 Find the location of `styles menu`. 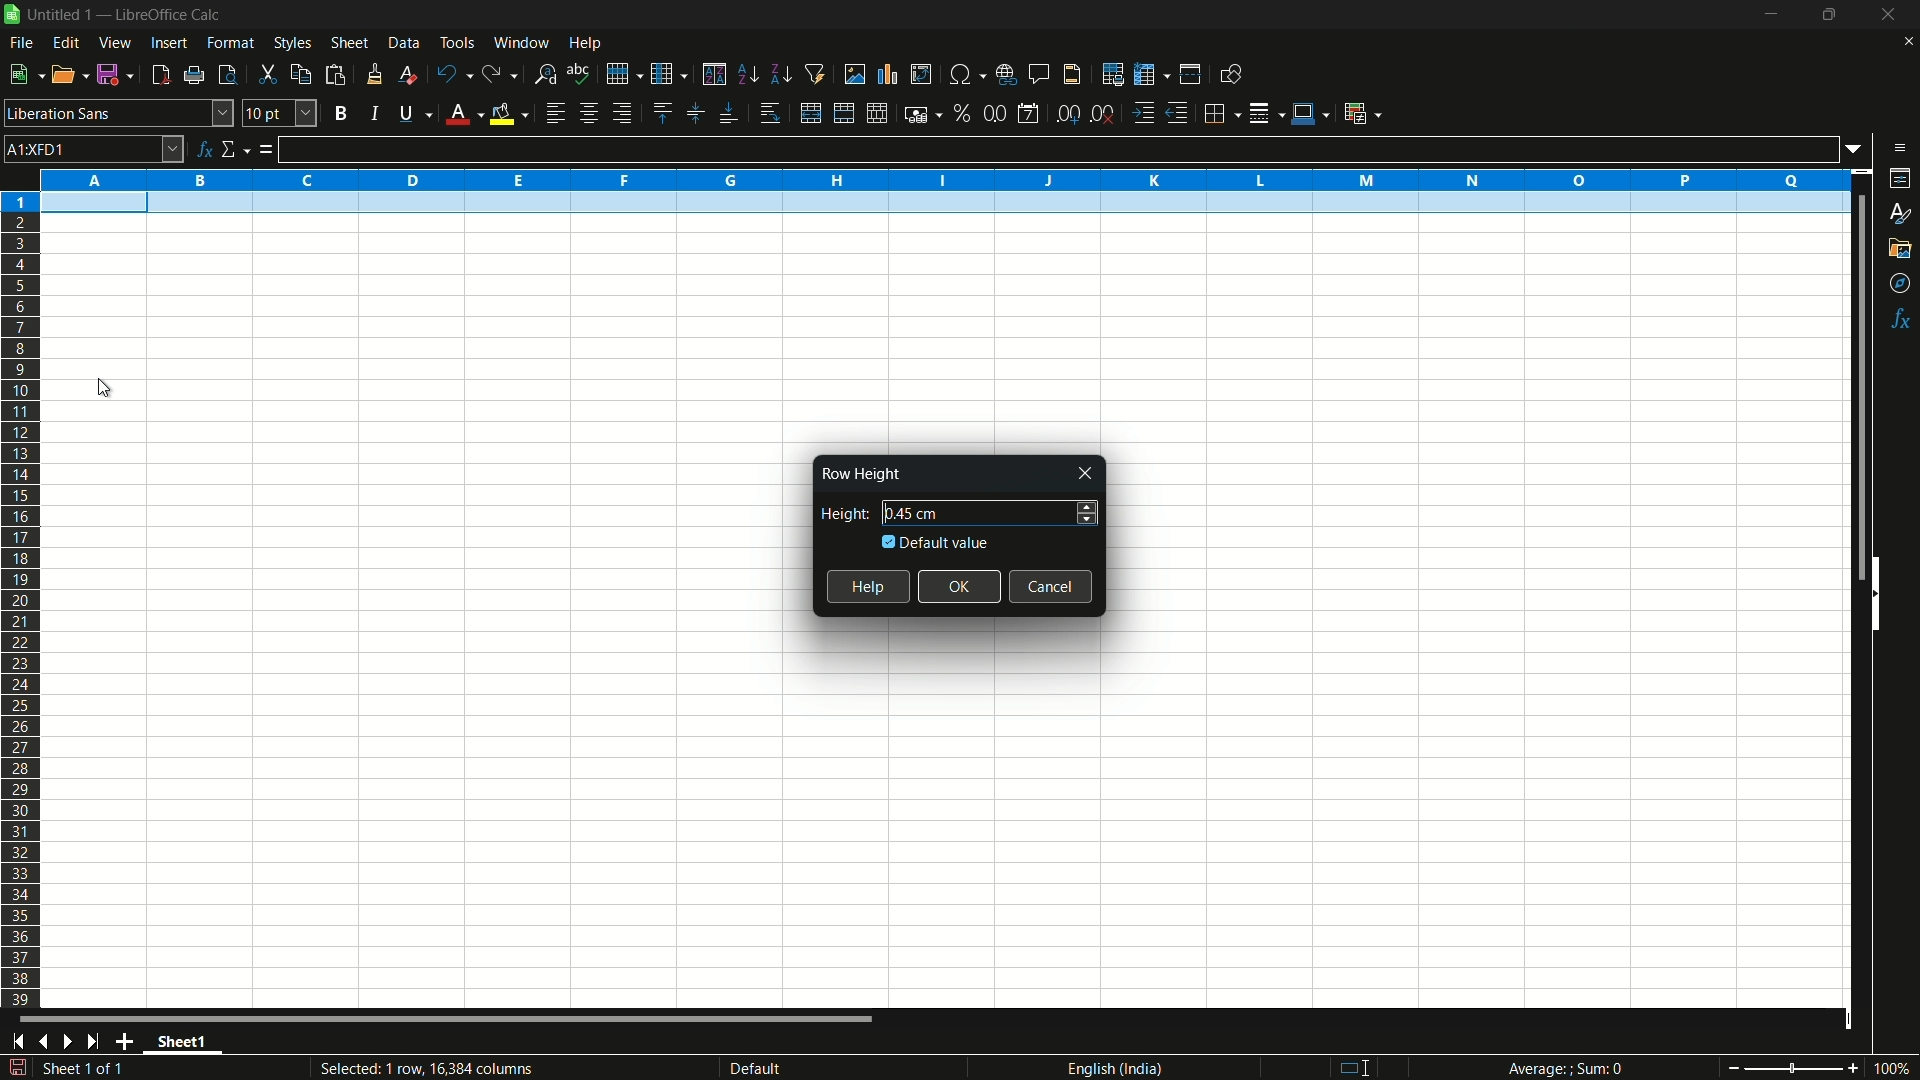

styles menu is located at coordinates (293, 43).